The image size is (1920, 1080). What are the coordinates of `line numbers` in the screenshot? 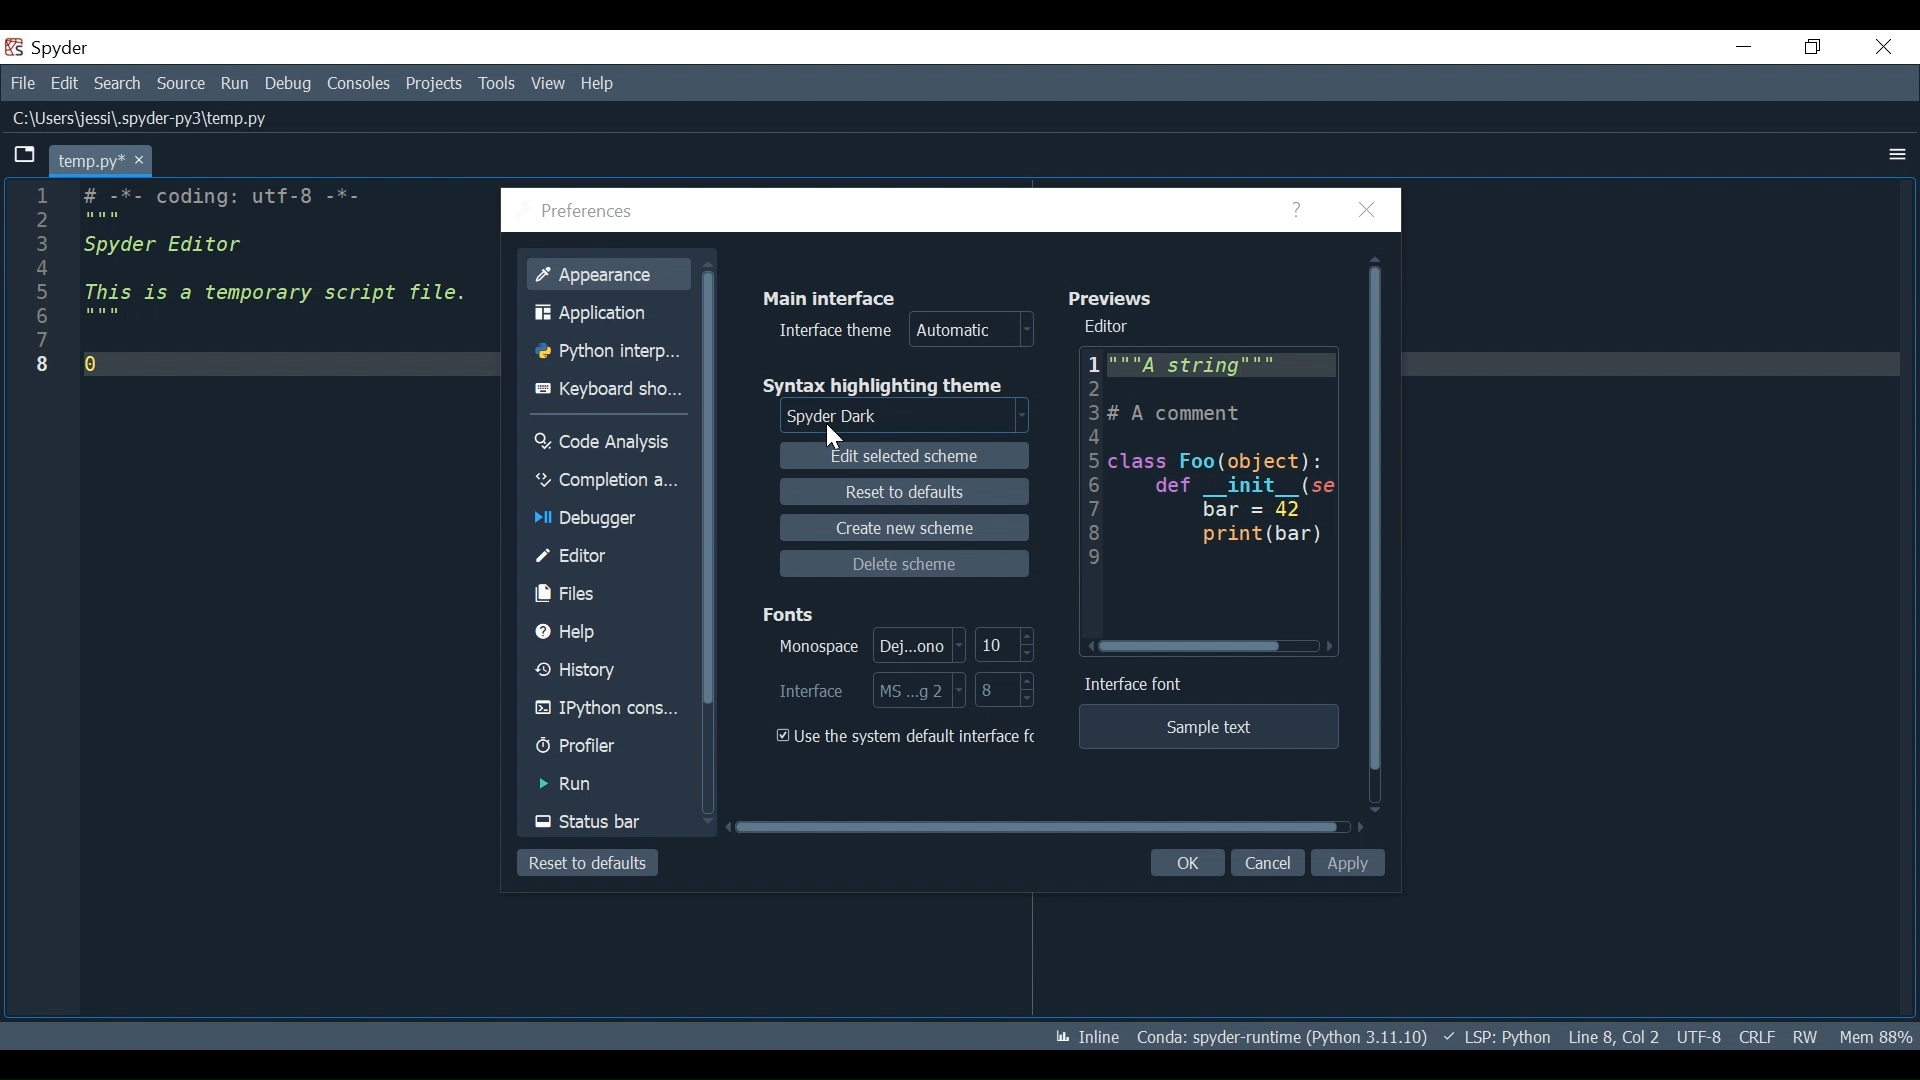 It's located at (40, 282).